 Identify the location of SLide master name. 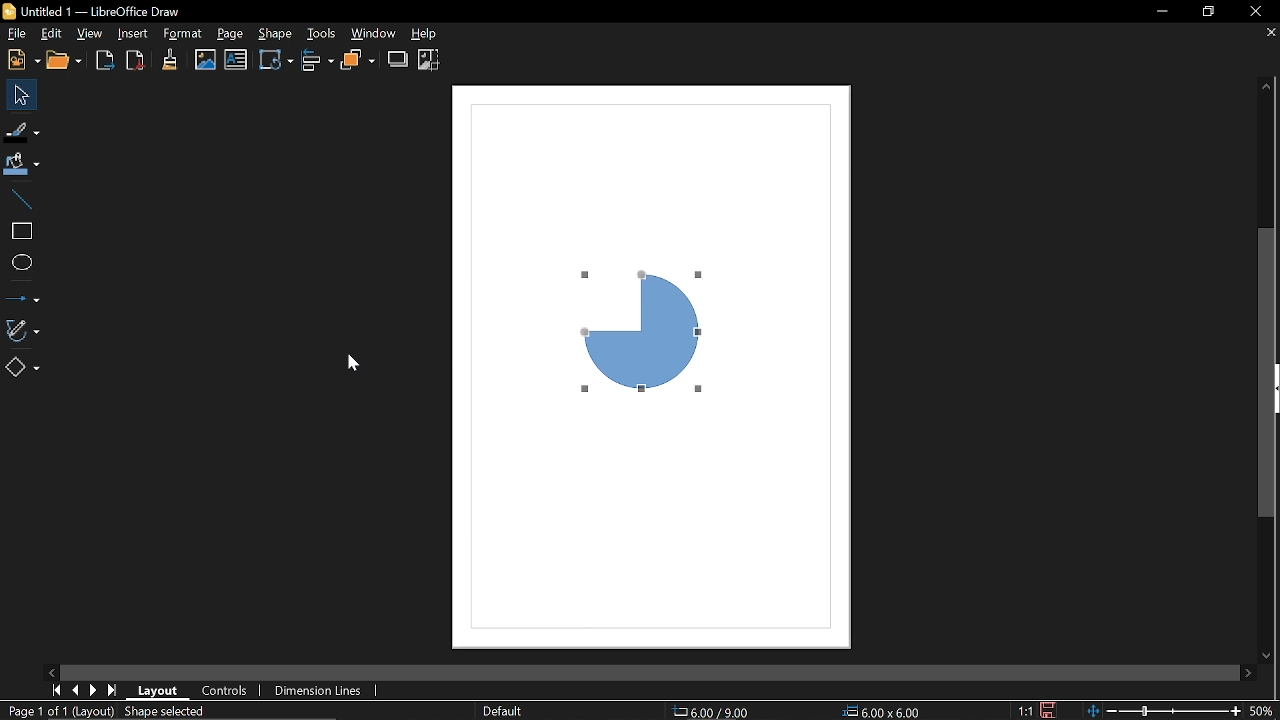
(514, 710).